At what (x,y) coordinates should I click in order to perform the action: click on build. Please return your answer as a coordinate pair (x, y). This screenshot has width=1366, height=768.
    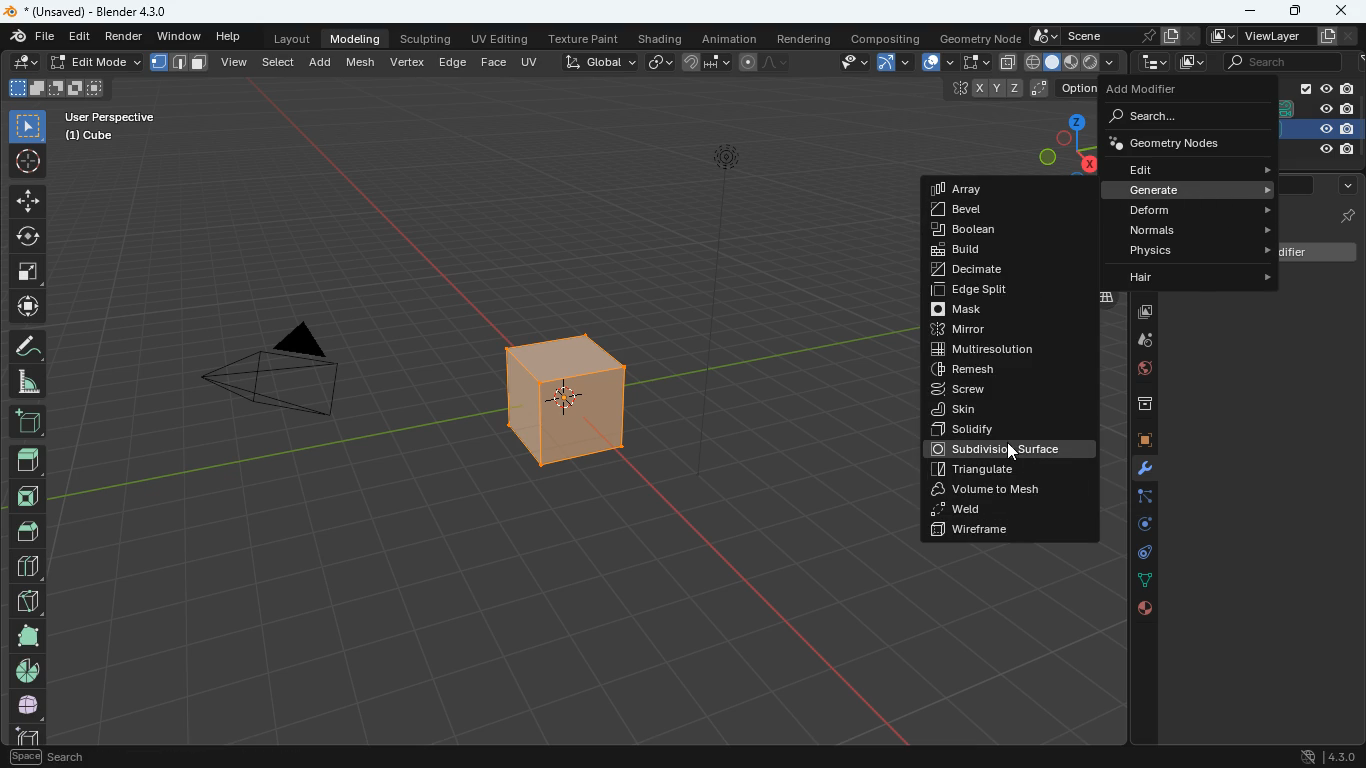
    Looking at the image, I should click on (974, 251).